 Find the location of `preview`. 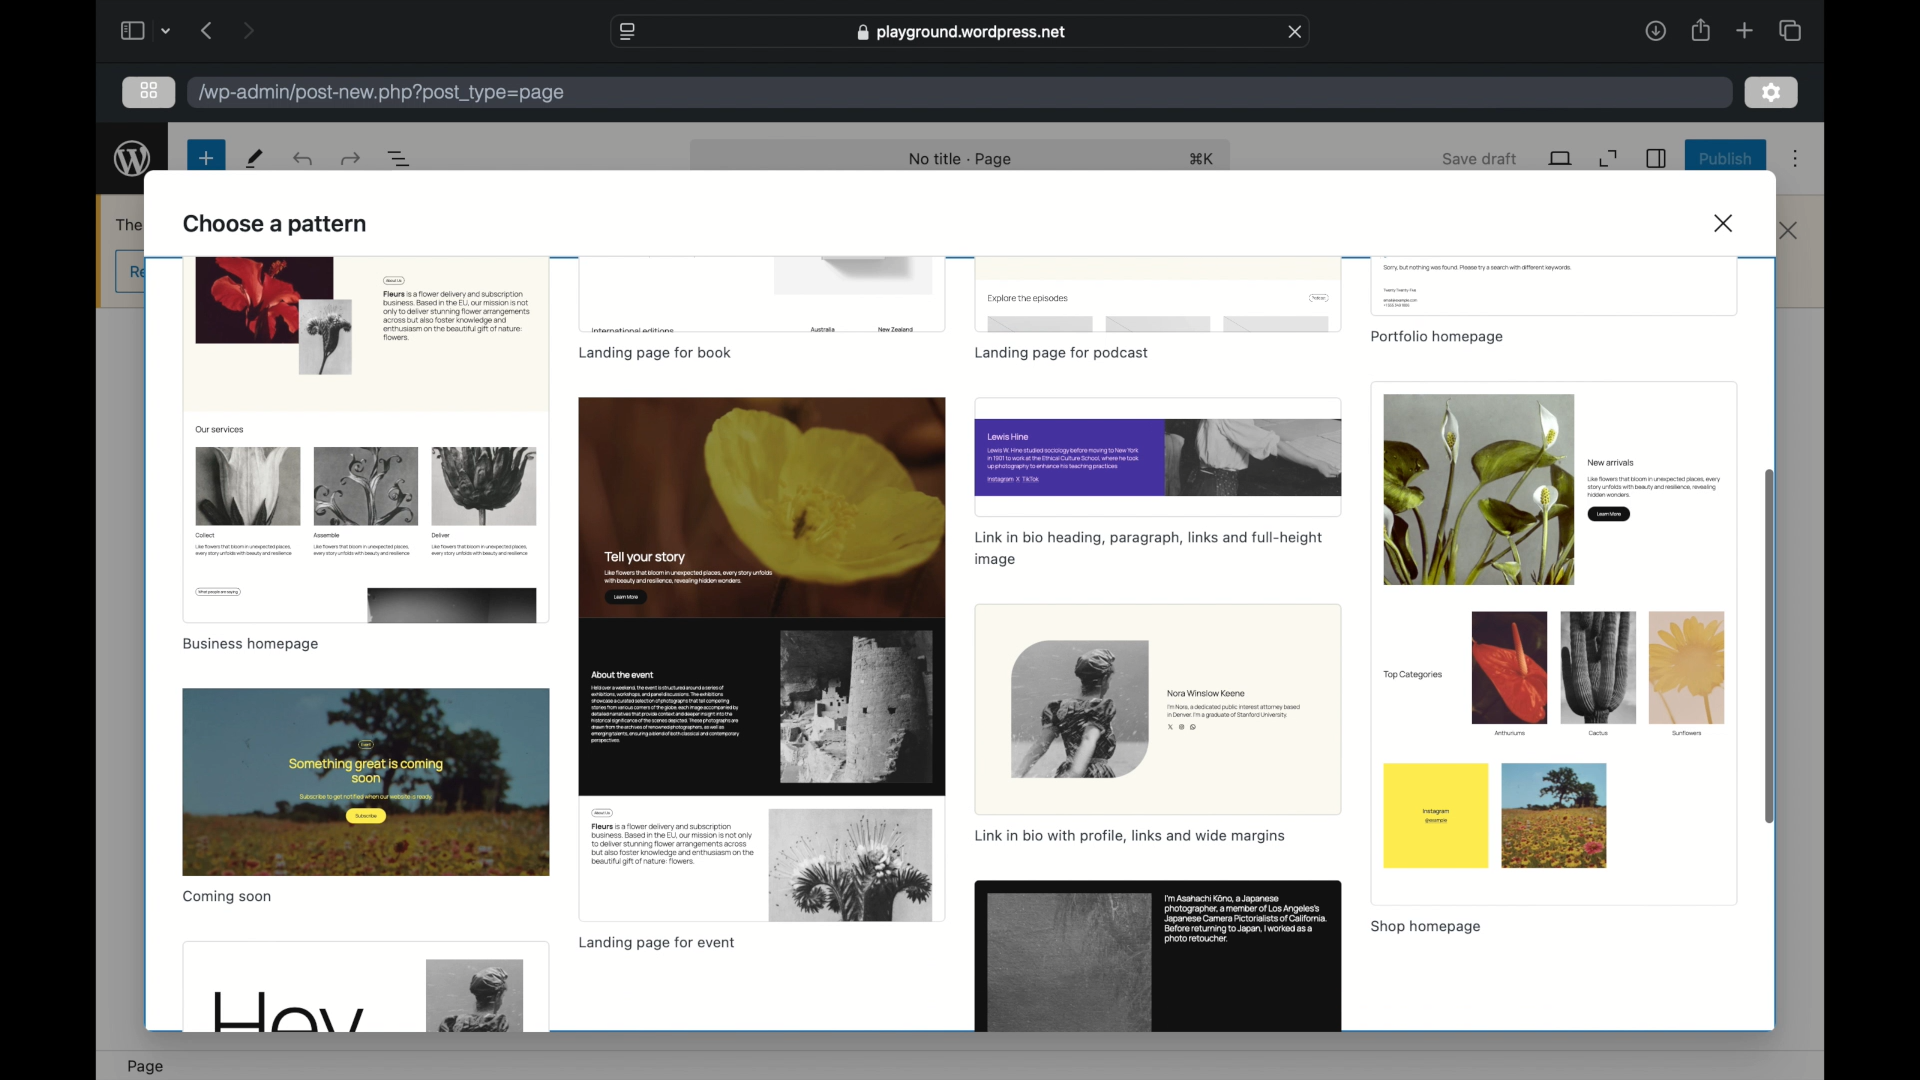

preview is located at coordinates (1553, 286).